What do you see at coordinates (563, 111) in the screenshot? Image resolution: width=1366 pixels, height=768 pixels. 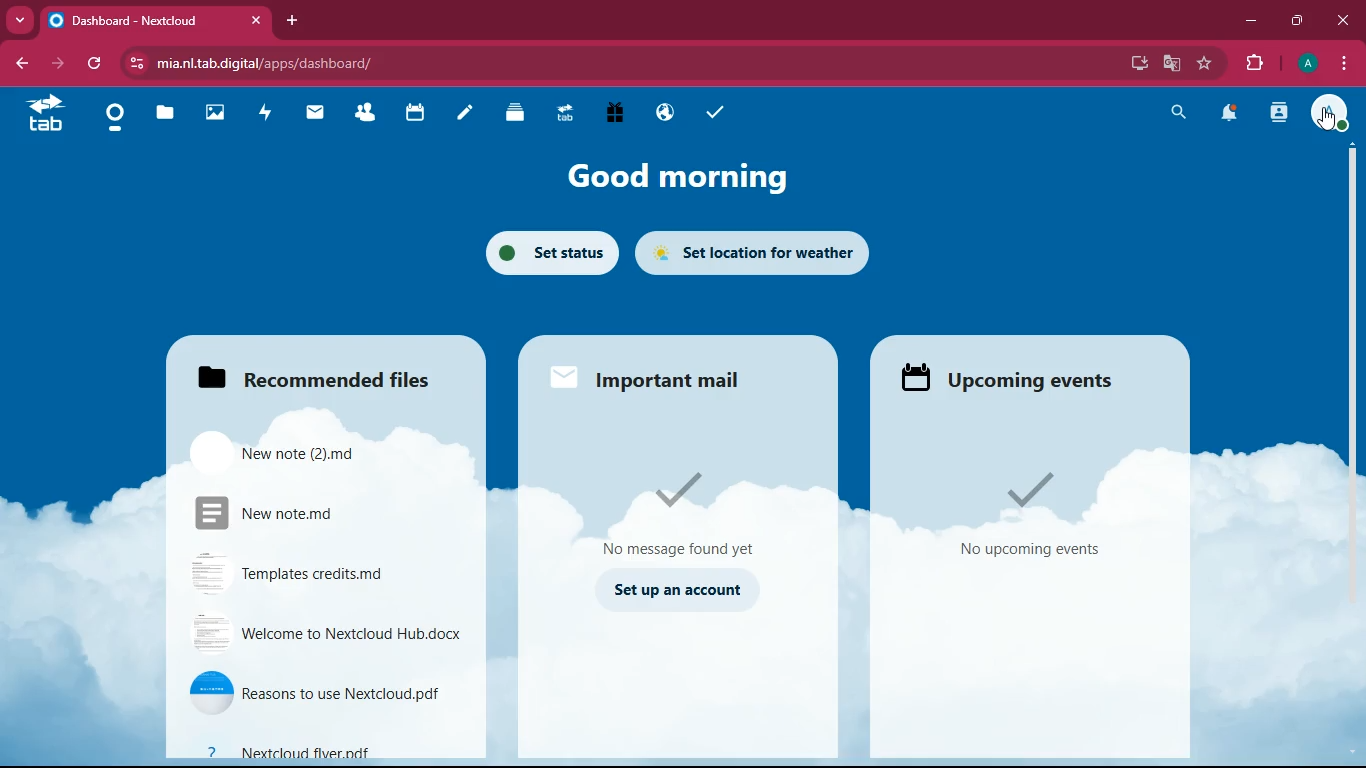 I see `tab` at bounding box center [563, 111].